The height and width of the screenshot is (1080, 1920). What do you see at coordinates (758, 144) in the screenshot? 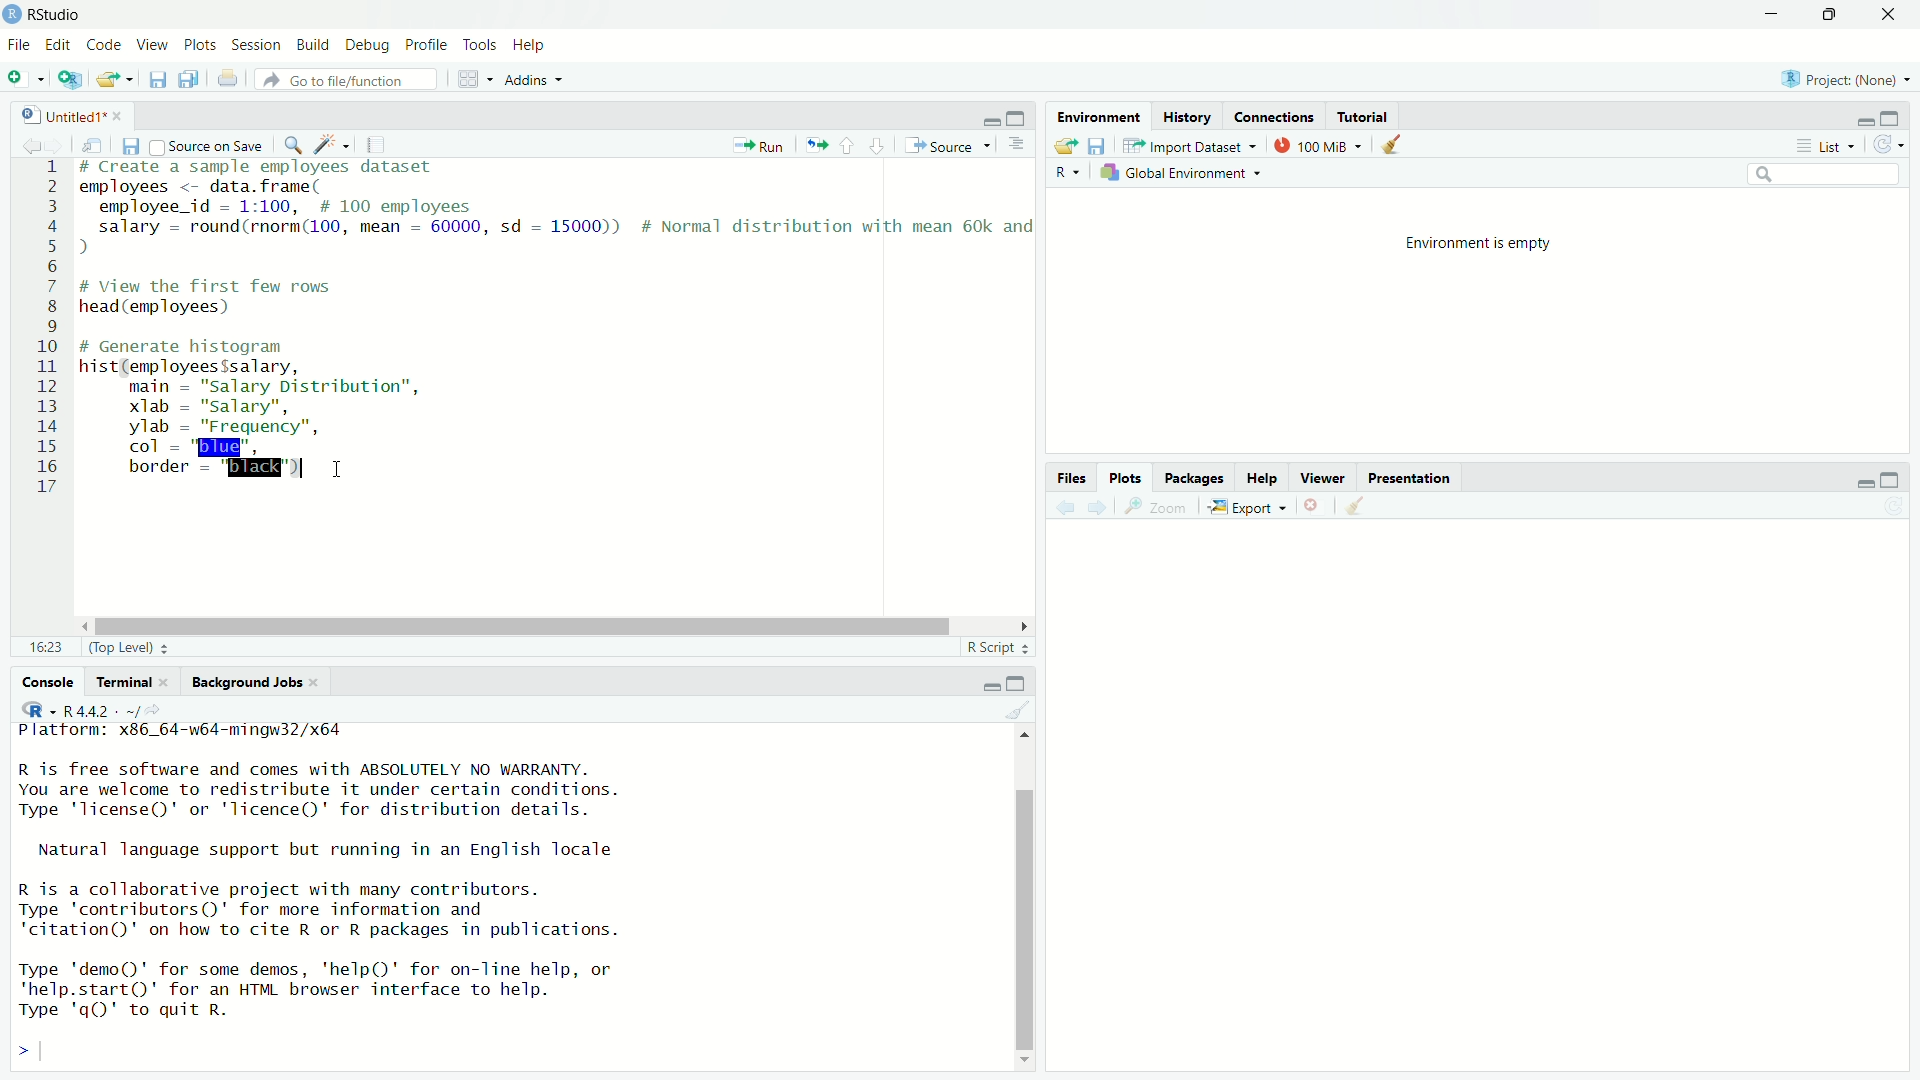
I see `Run` at bounding box center [758, 144].